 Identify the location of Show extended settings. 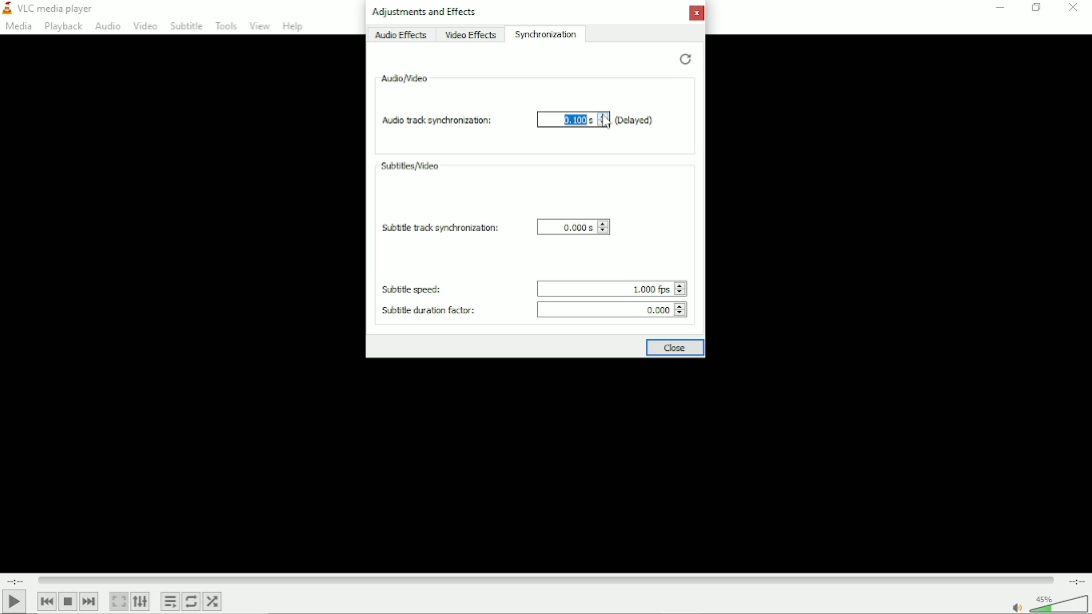
(141, 601).